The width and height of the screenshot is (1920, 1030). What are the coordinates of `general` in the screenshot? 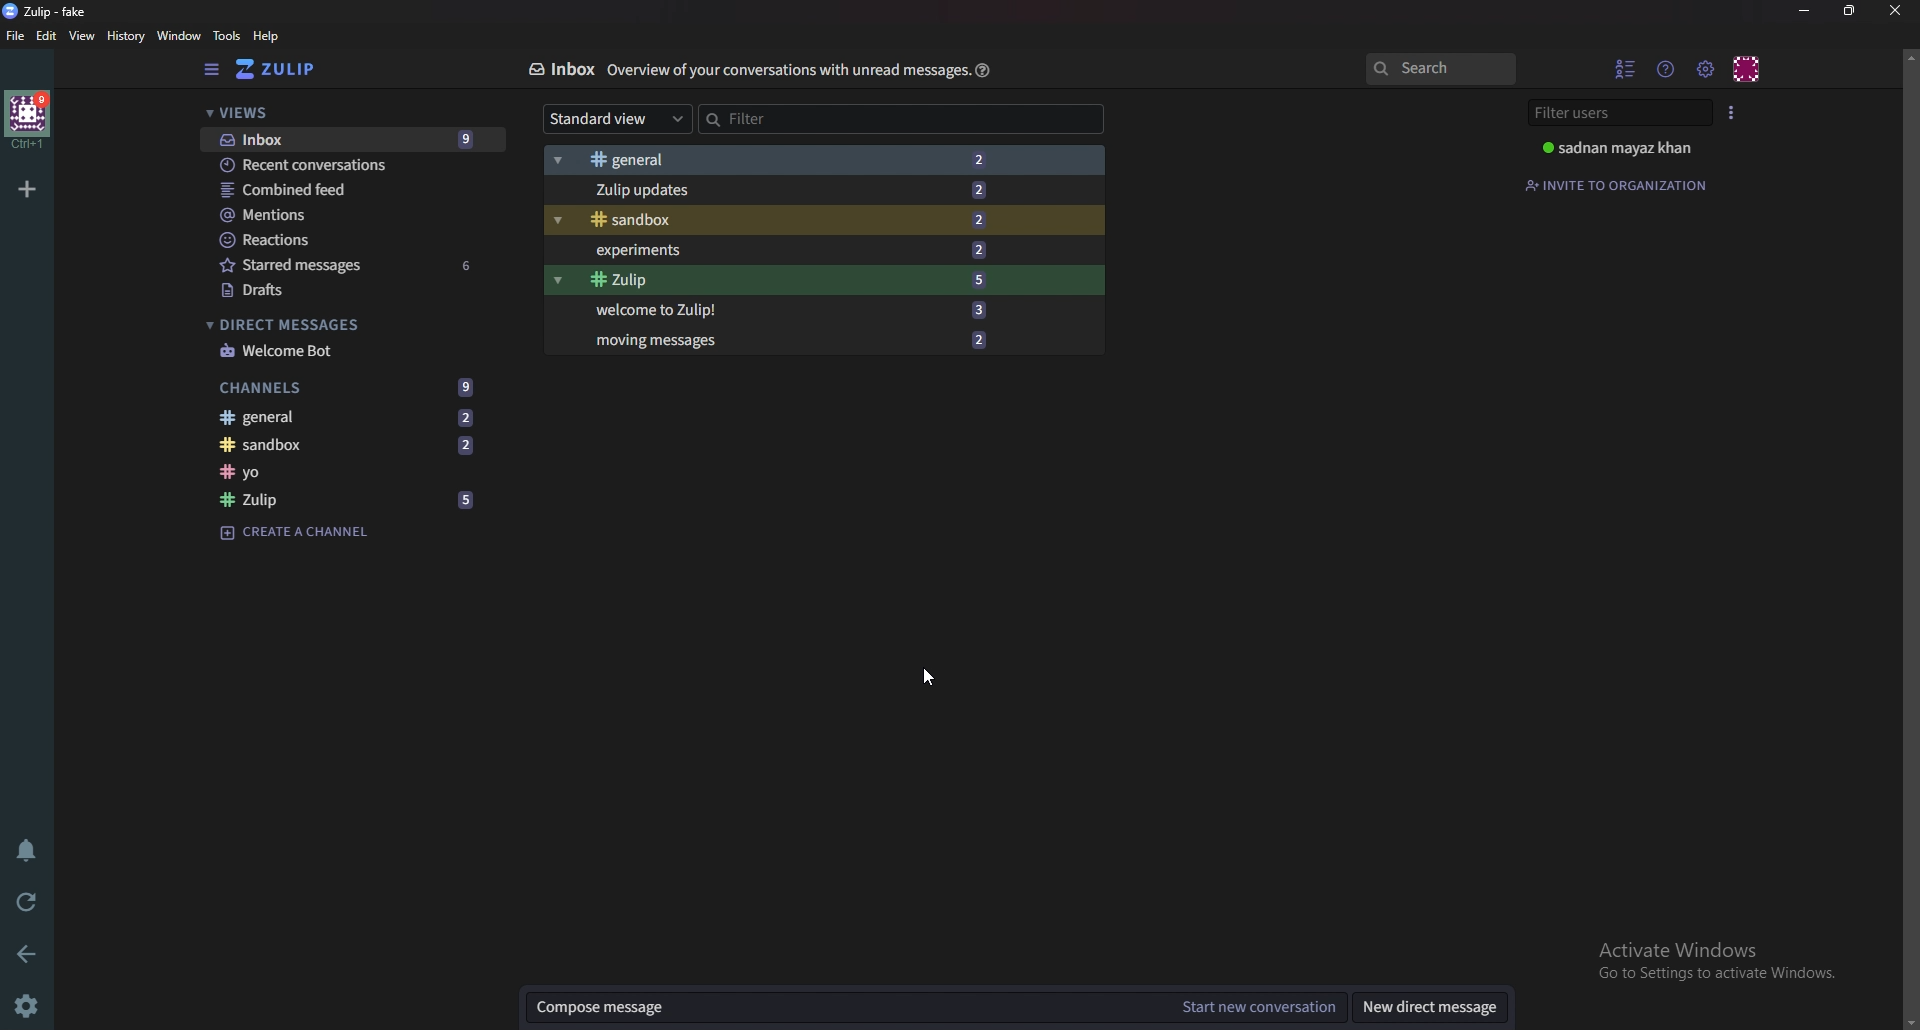 It's located at (789, 161).